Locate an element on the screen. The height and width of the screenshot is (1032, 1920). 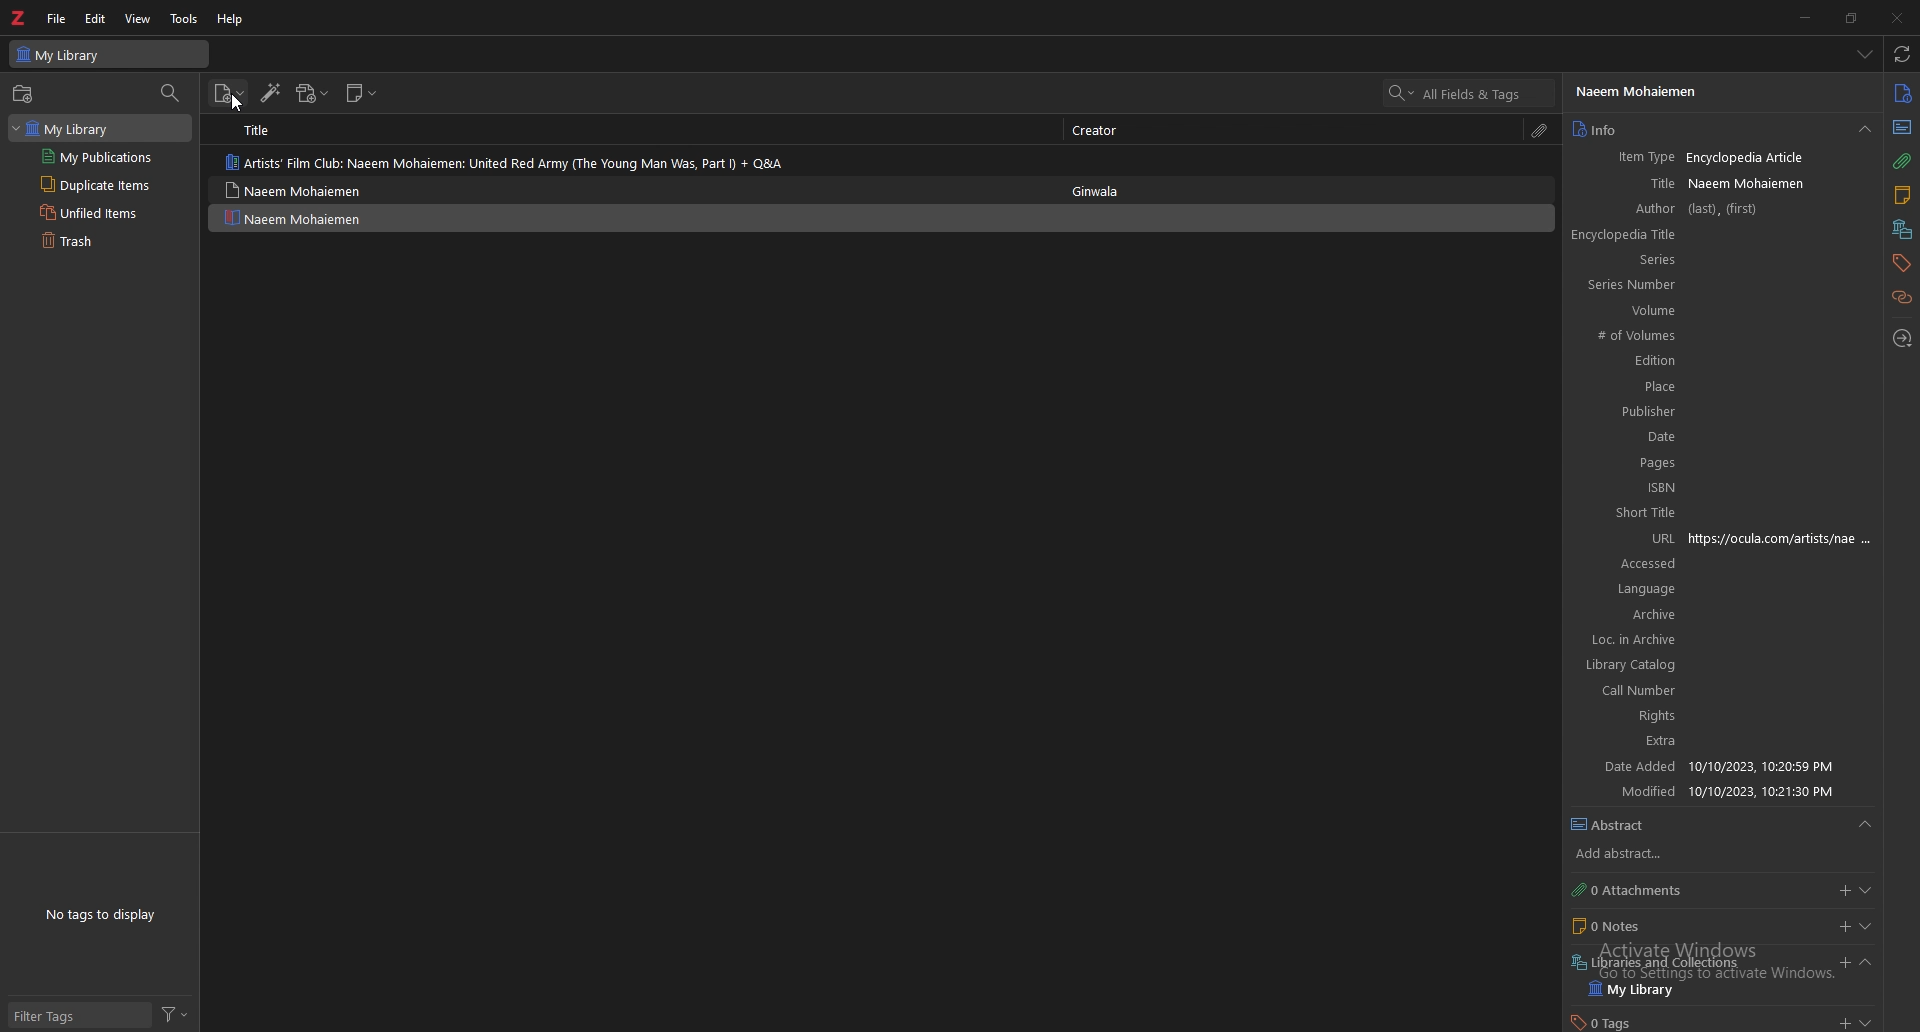
help is located at coordinates (232, 19).